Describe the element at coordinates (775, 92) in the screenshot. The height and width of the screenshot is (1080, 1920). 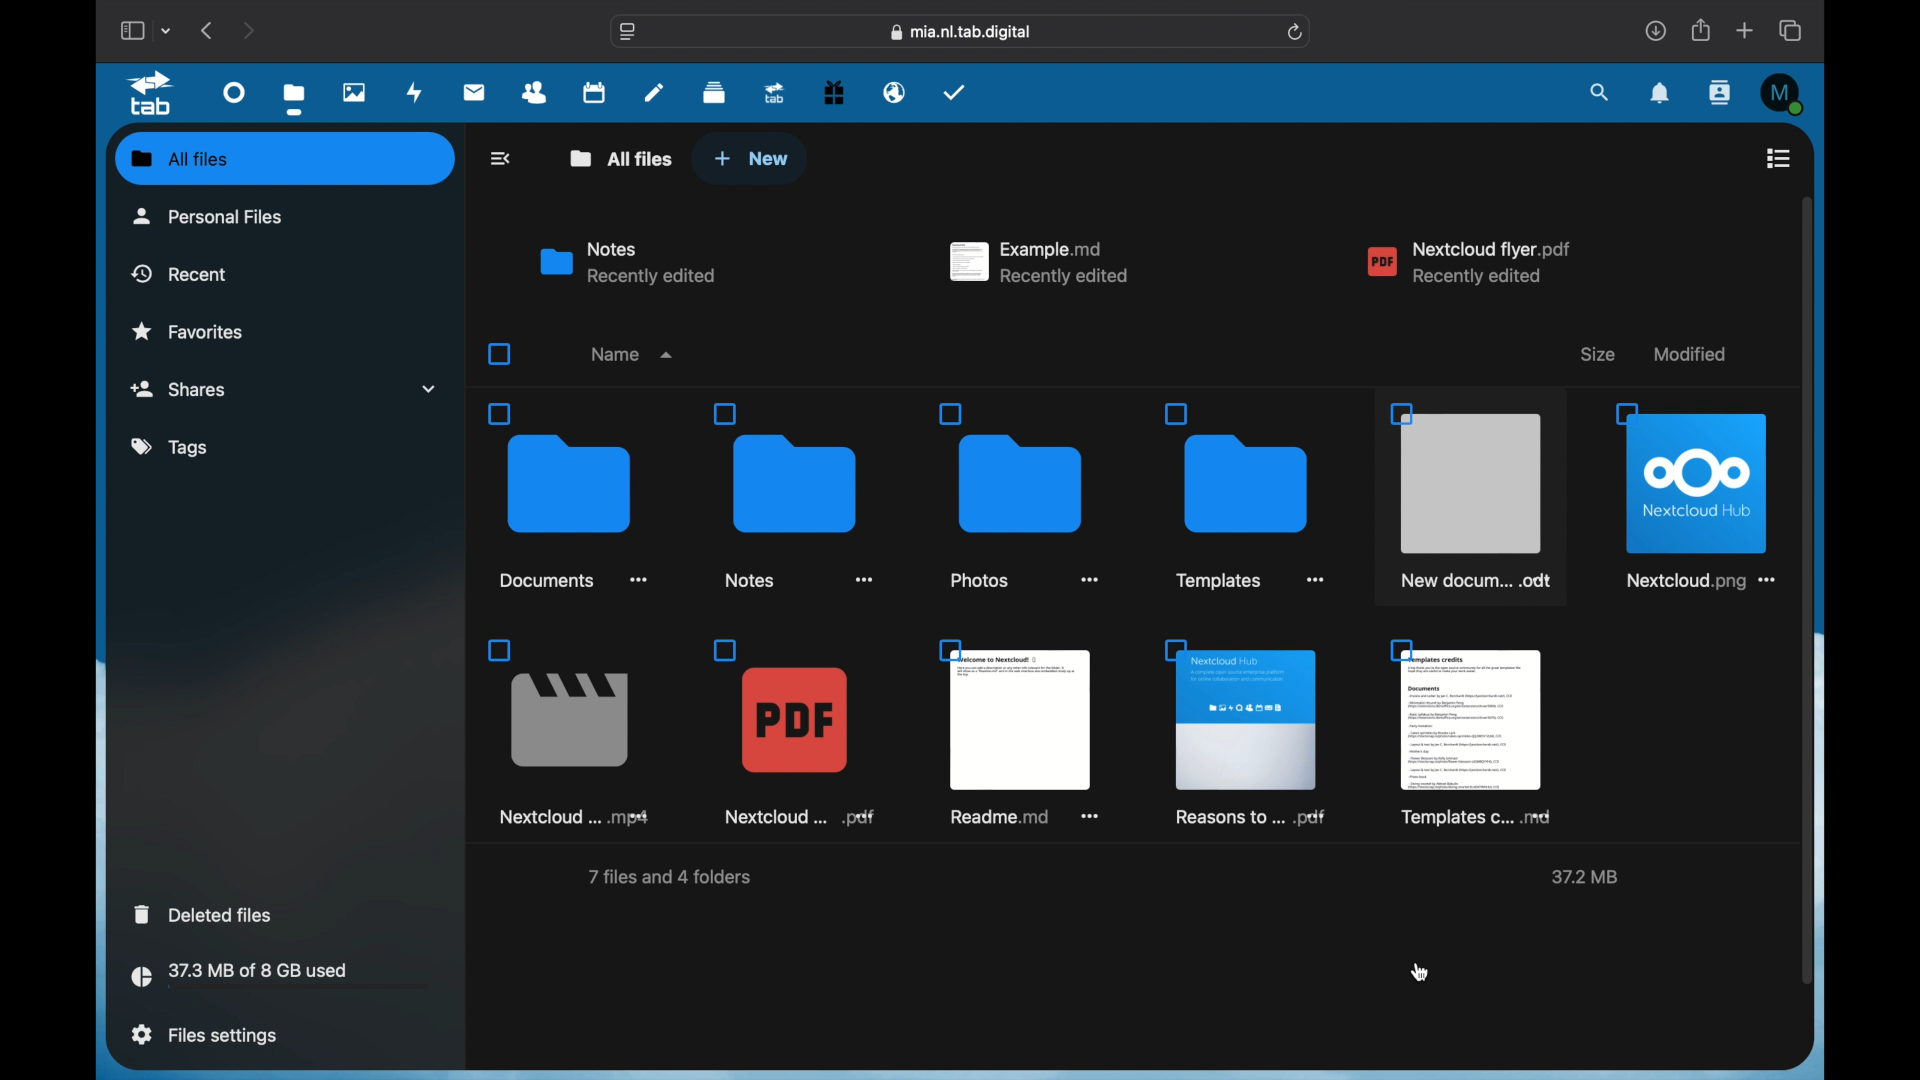
I see `upgrade` at that location.